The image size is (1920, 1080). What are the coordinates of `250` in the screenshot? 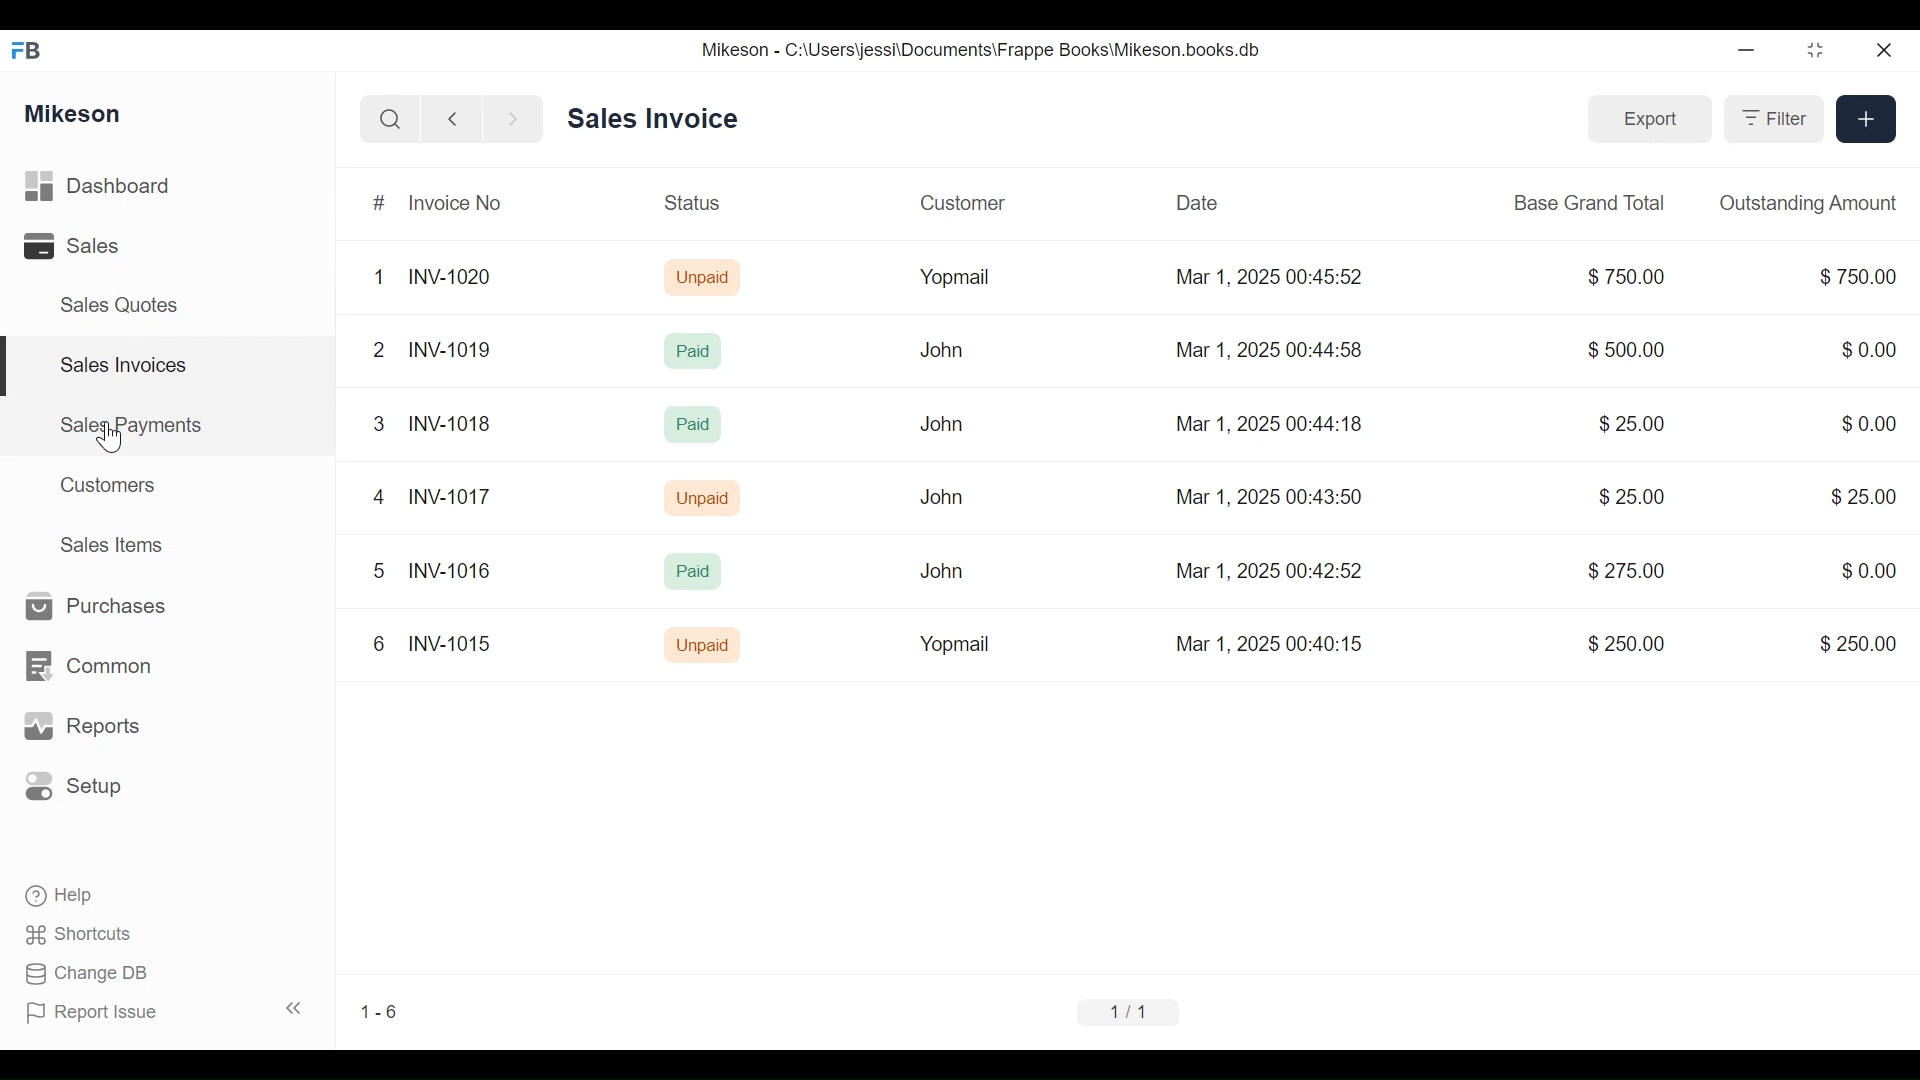 It's located at (1854, 643).